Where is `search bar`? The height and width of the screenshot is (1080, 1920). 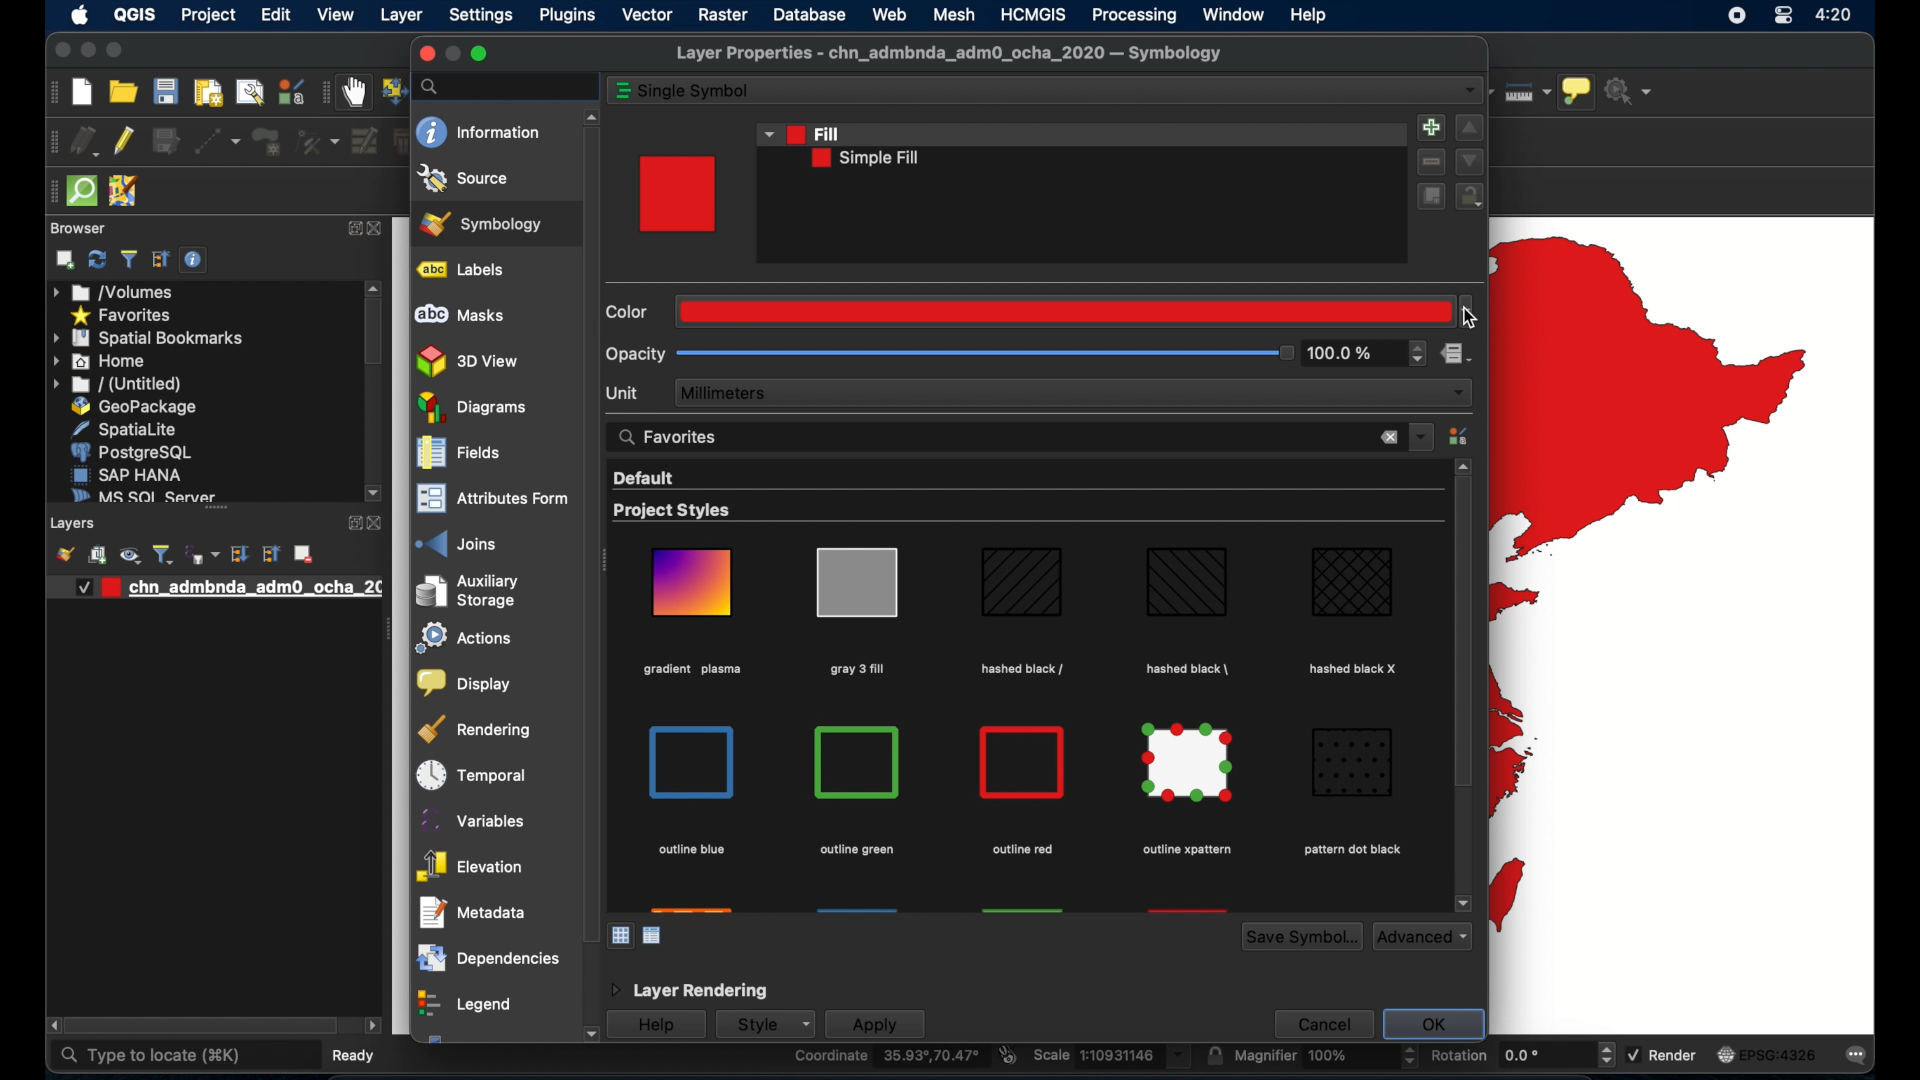 search bar is located at coordinates (505, 86).